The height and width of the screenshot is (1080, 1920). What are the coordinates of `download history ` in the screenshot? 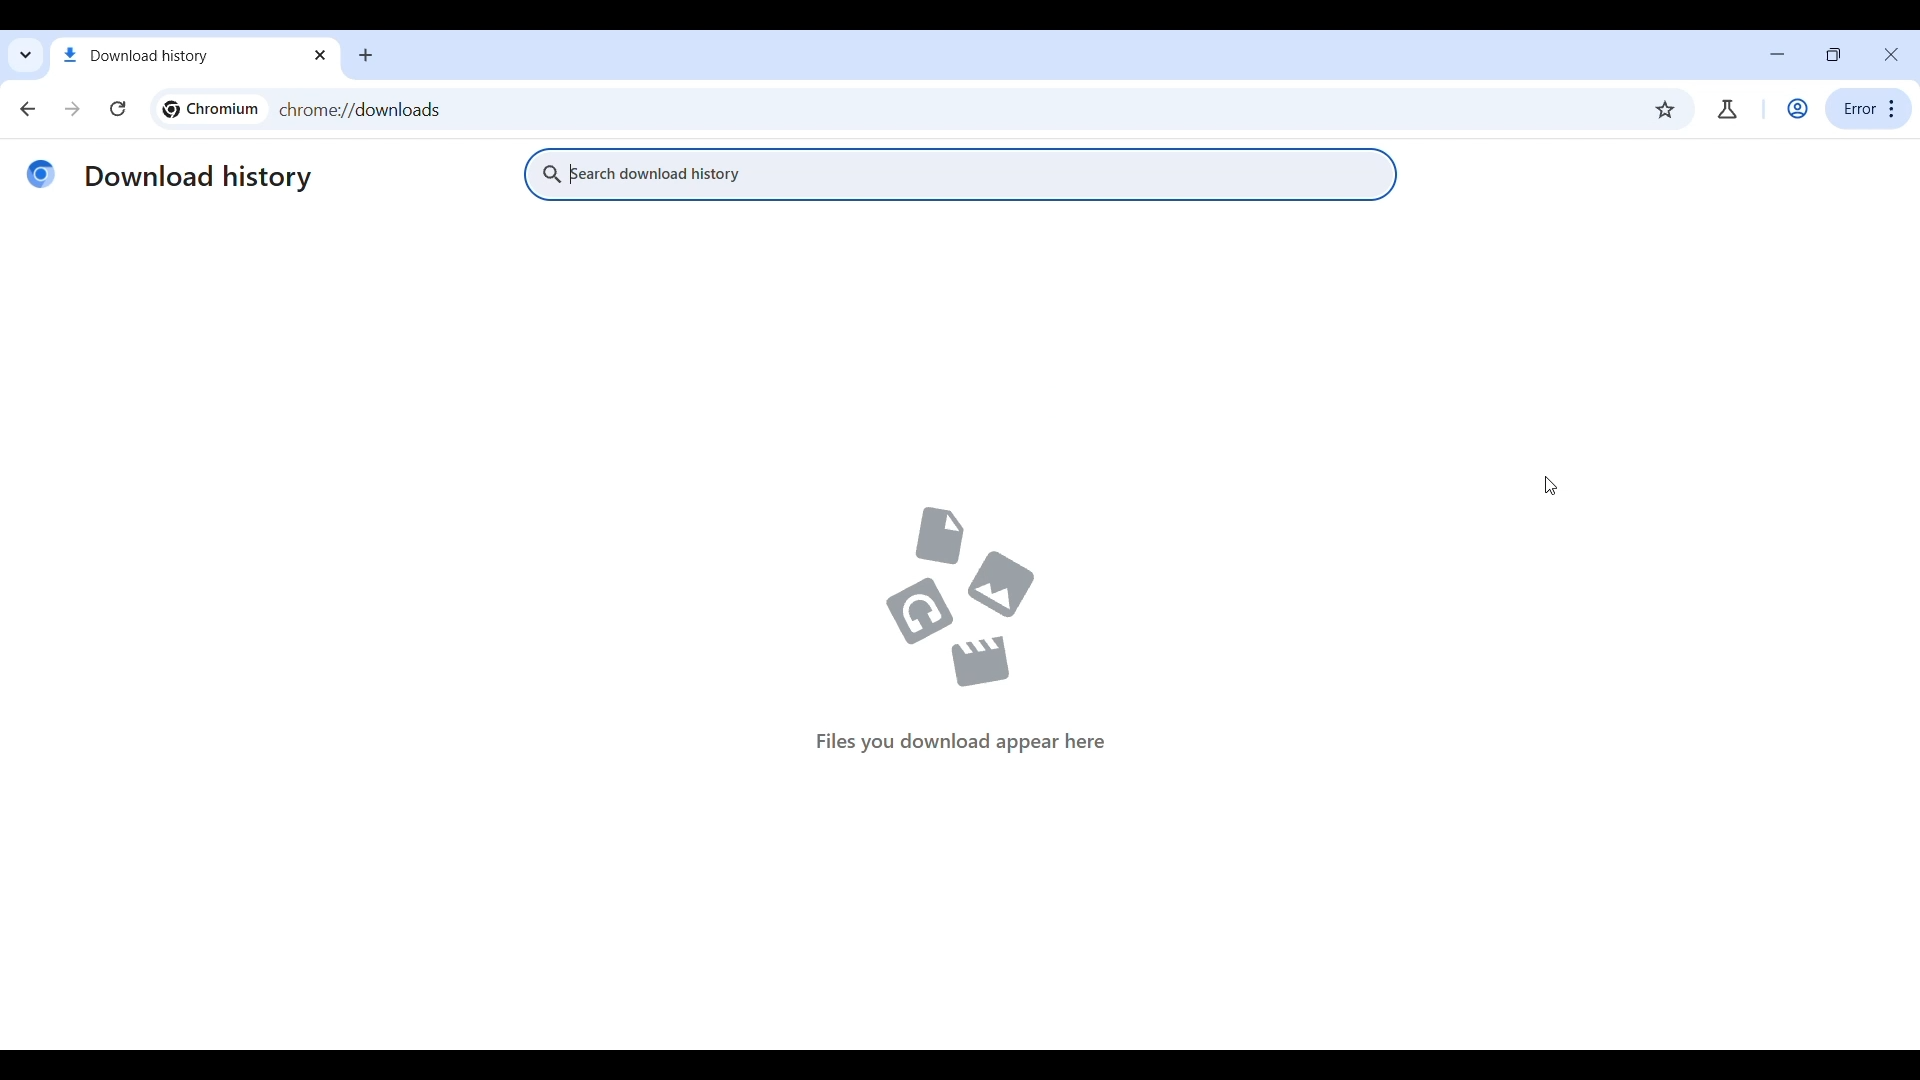 It's located at (172, 55).